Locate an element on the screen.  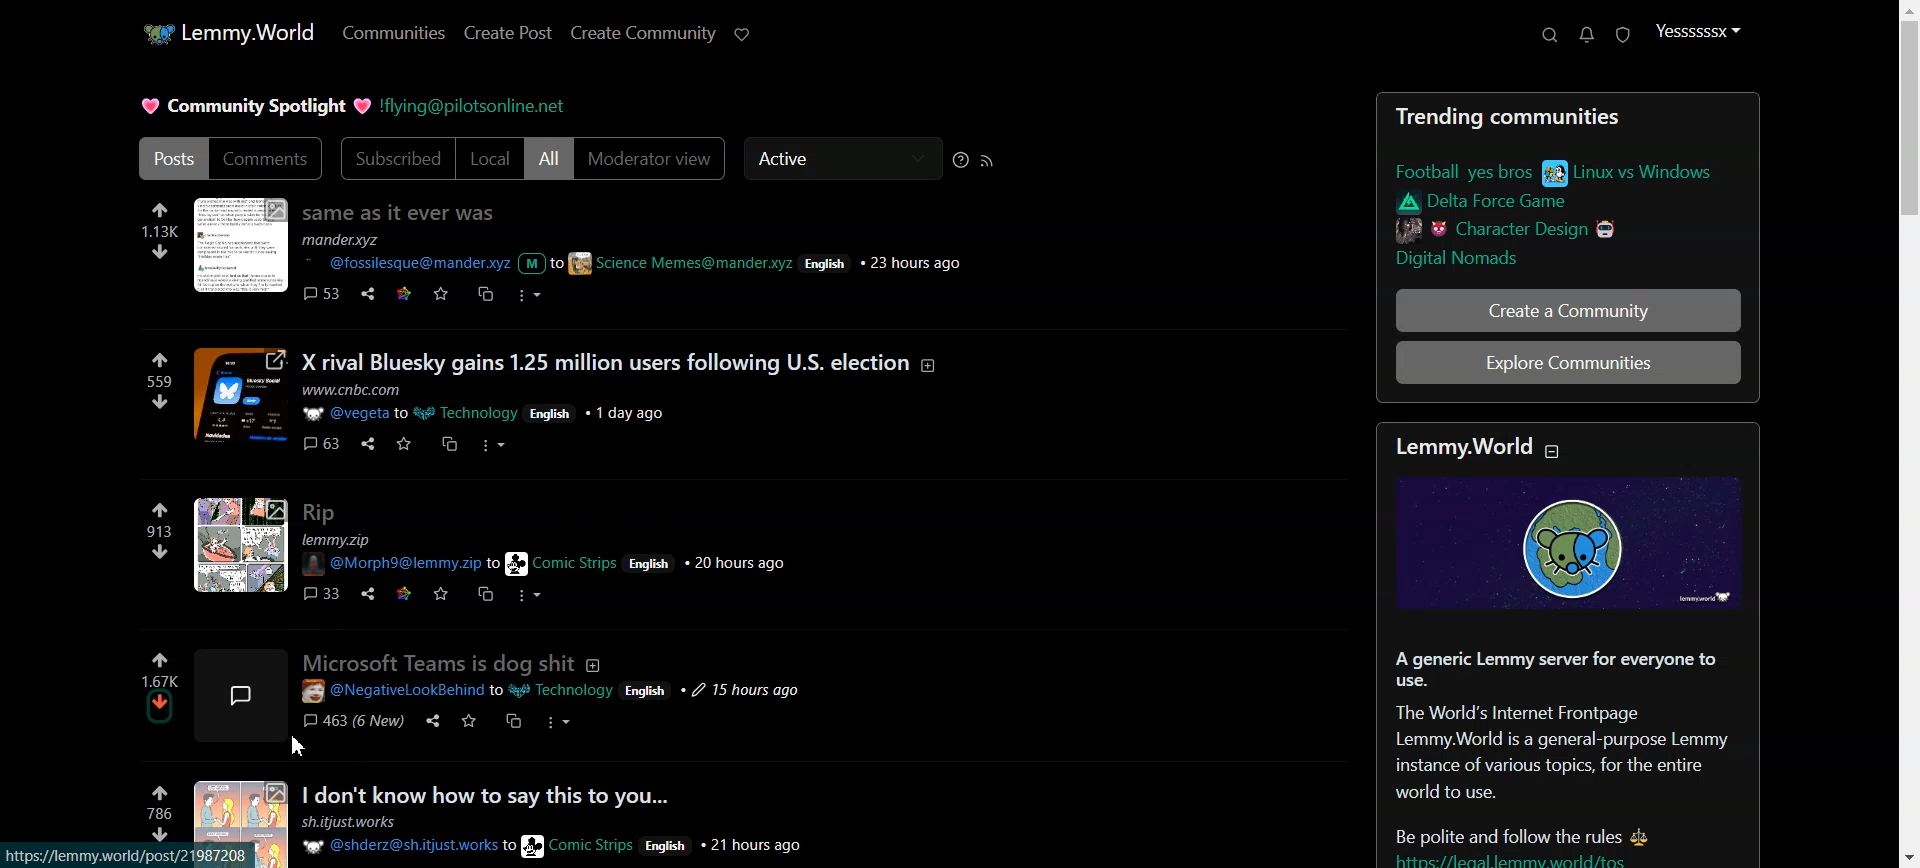
Comments is located at coordinates (268, 159).